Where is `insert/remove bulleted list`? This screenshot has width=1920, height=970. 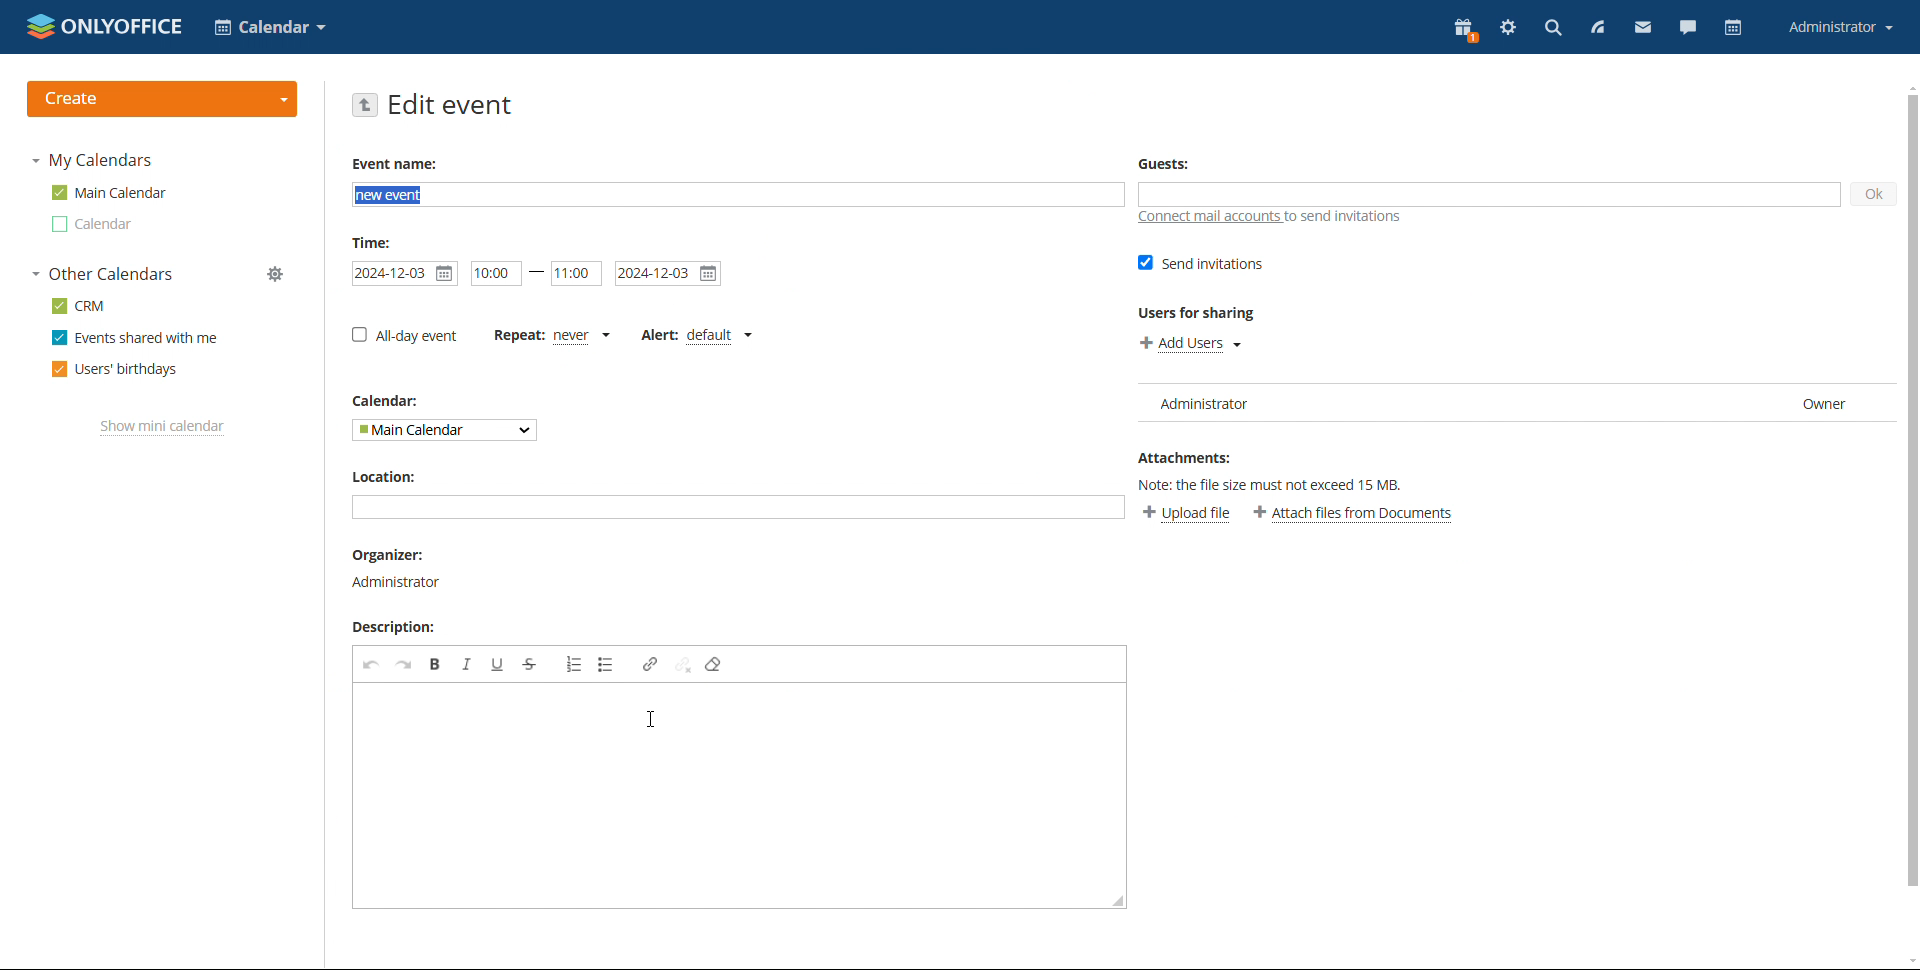
insert/remove bulleted list is located at coordinates (609, 664).